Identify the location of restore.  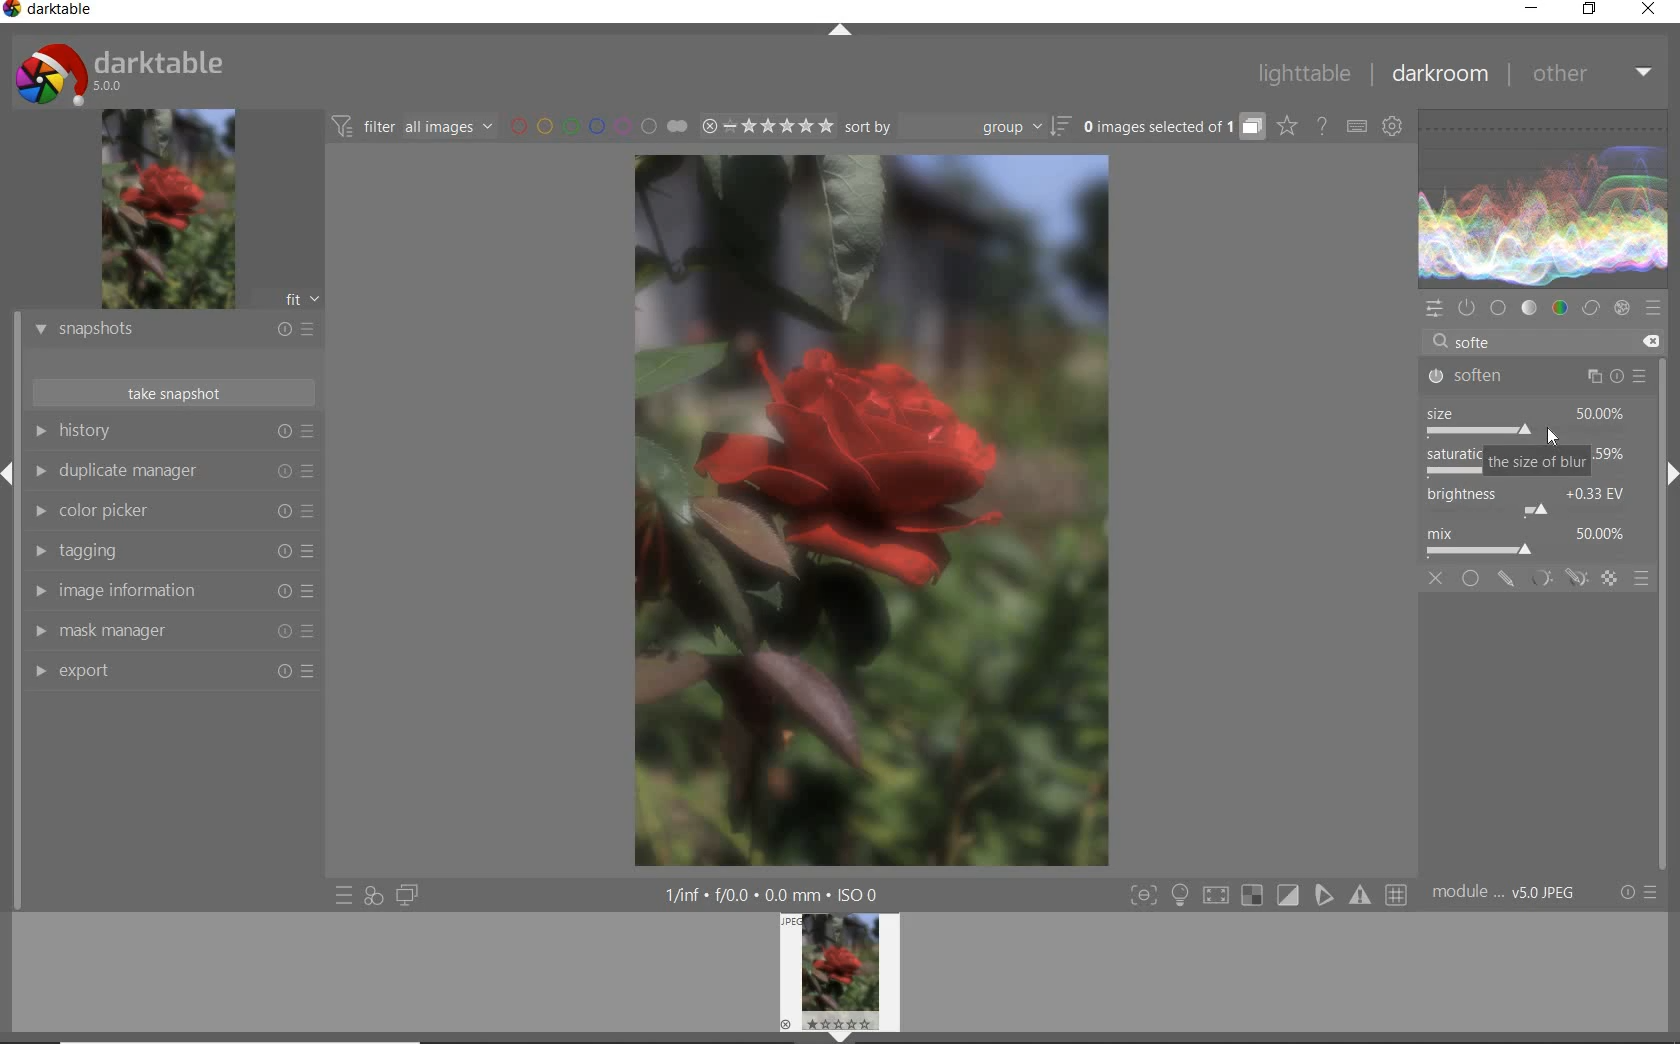
(1592, 12).